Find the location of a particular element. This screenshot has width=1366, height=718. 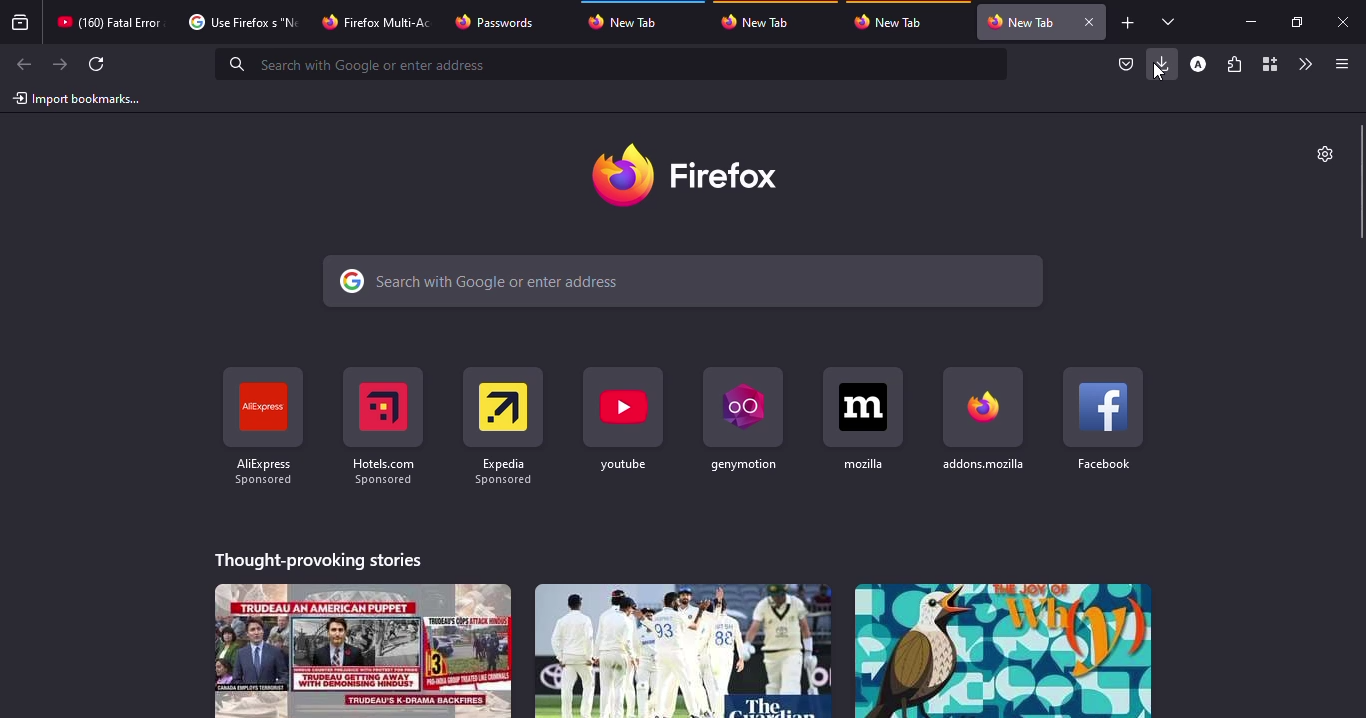

cursor is located at coordinates (1160, 72).